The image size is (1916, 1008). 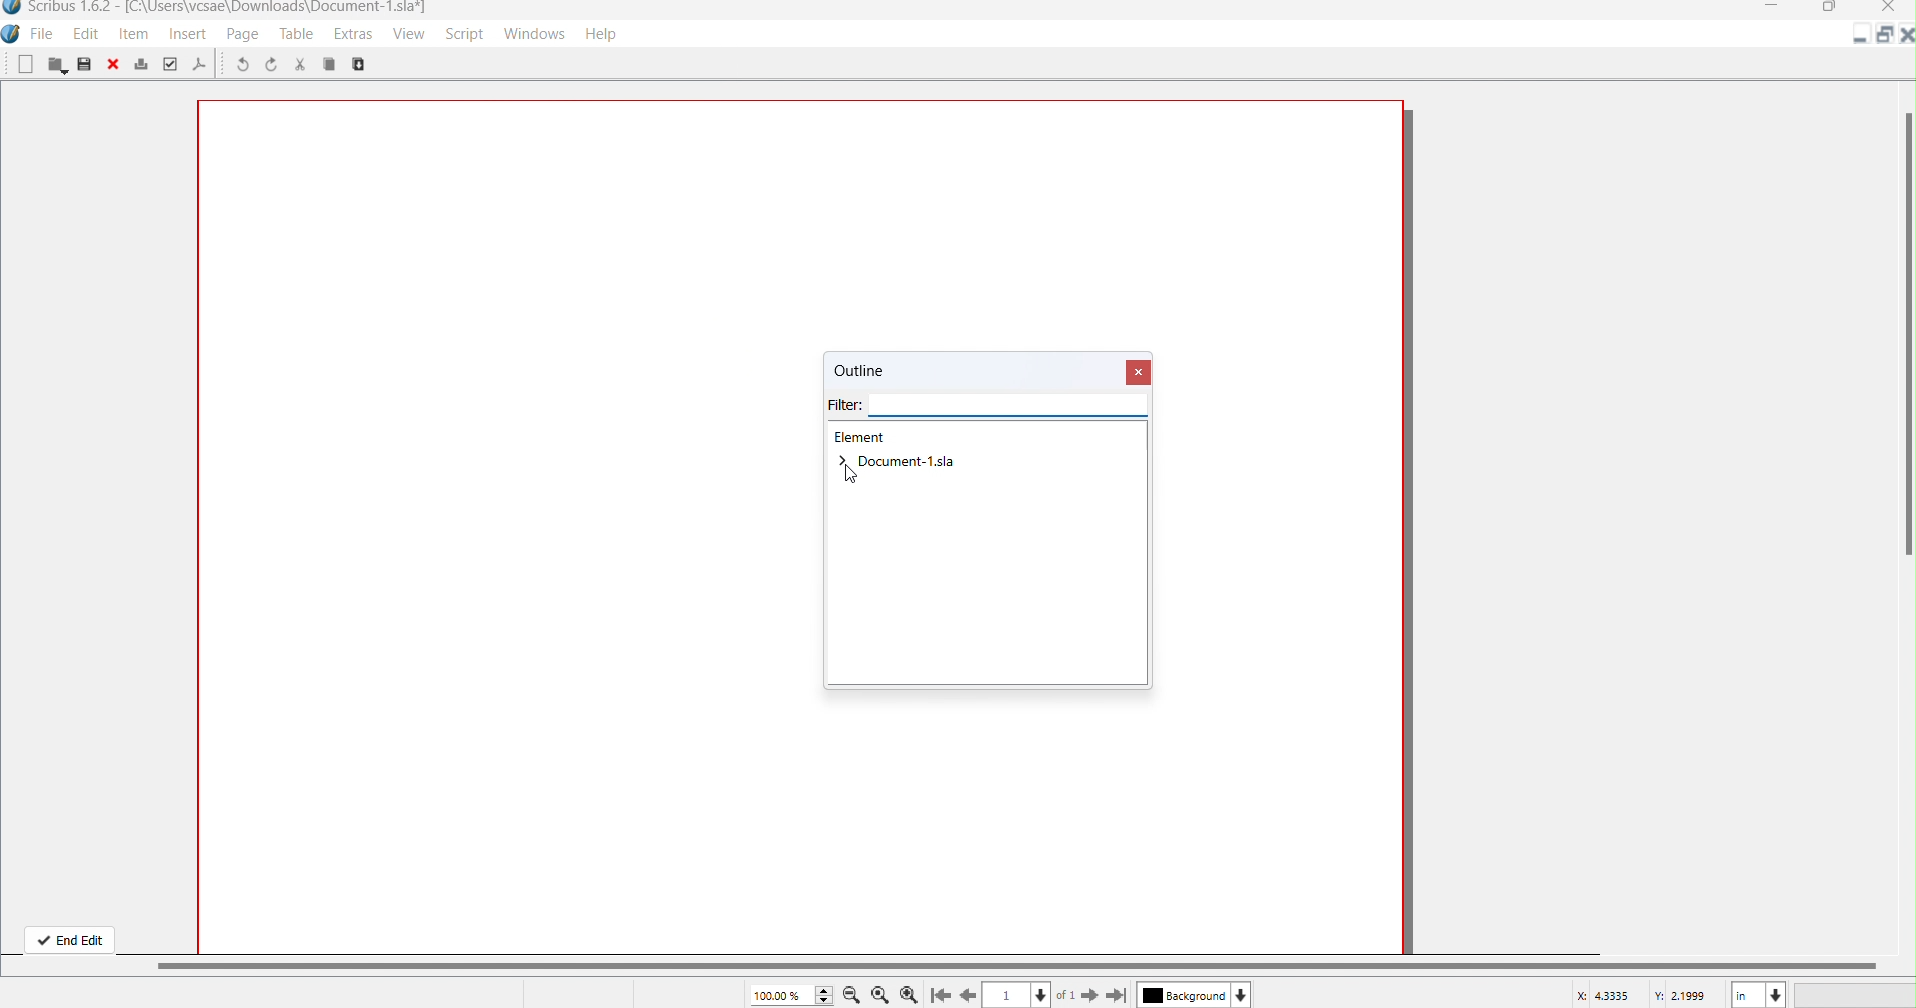 What do you see at coordinates (990, 408) in the screenshot?
I see `Filter` at bounding box center [990, 408].